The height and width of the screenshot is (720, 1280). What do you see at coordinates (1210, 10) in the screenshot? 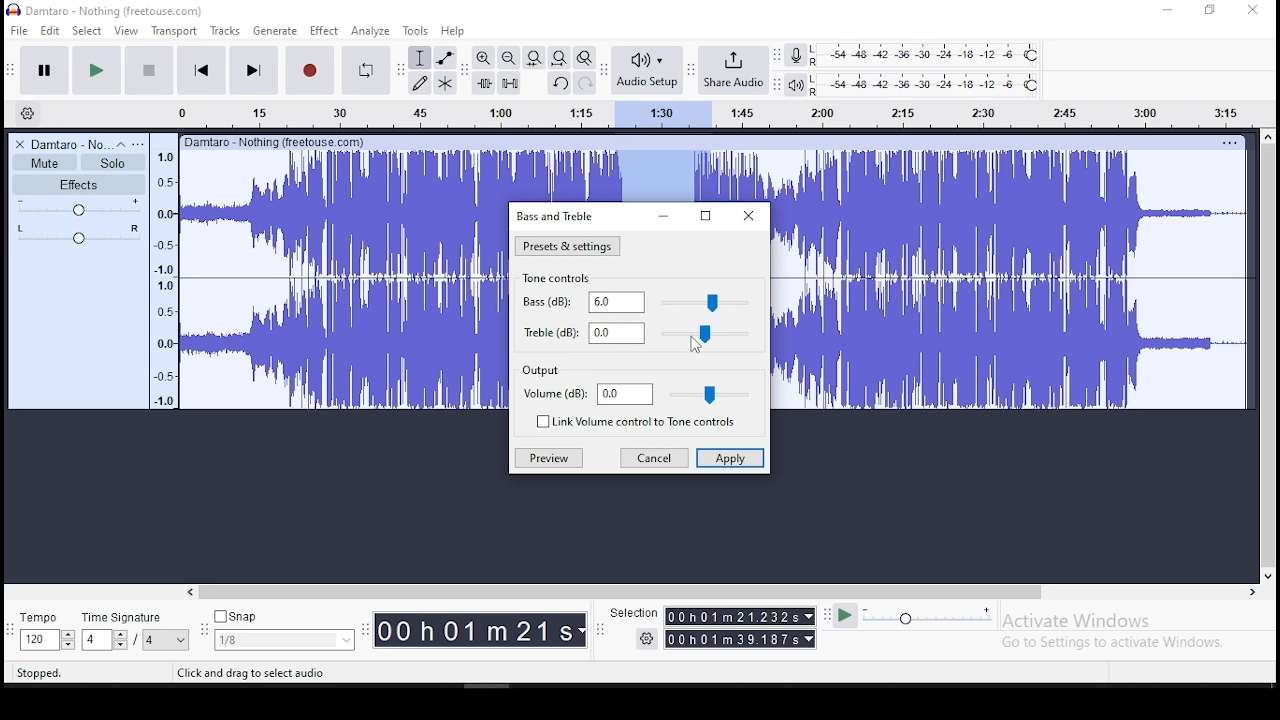
I see `Maximize` at bounding box center [1210, 10].